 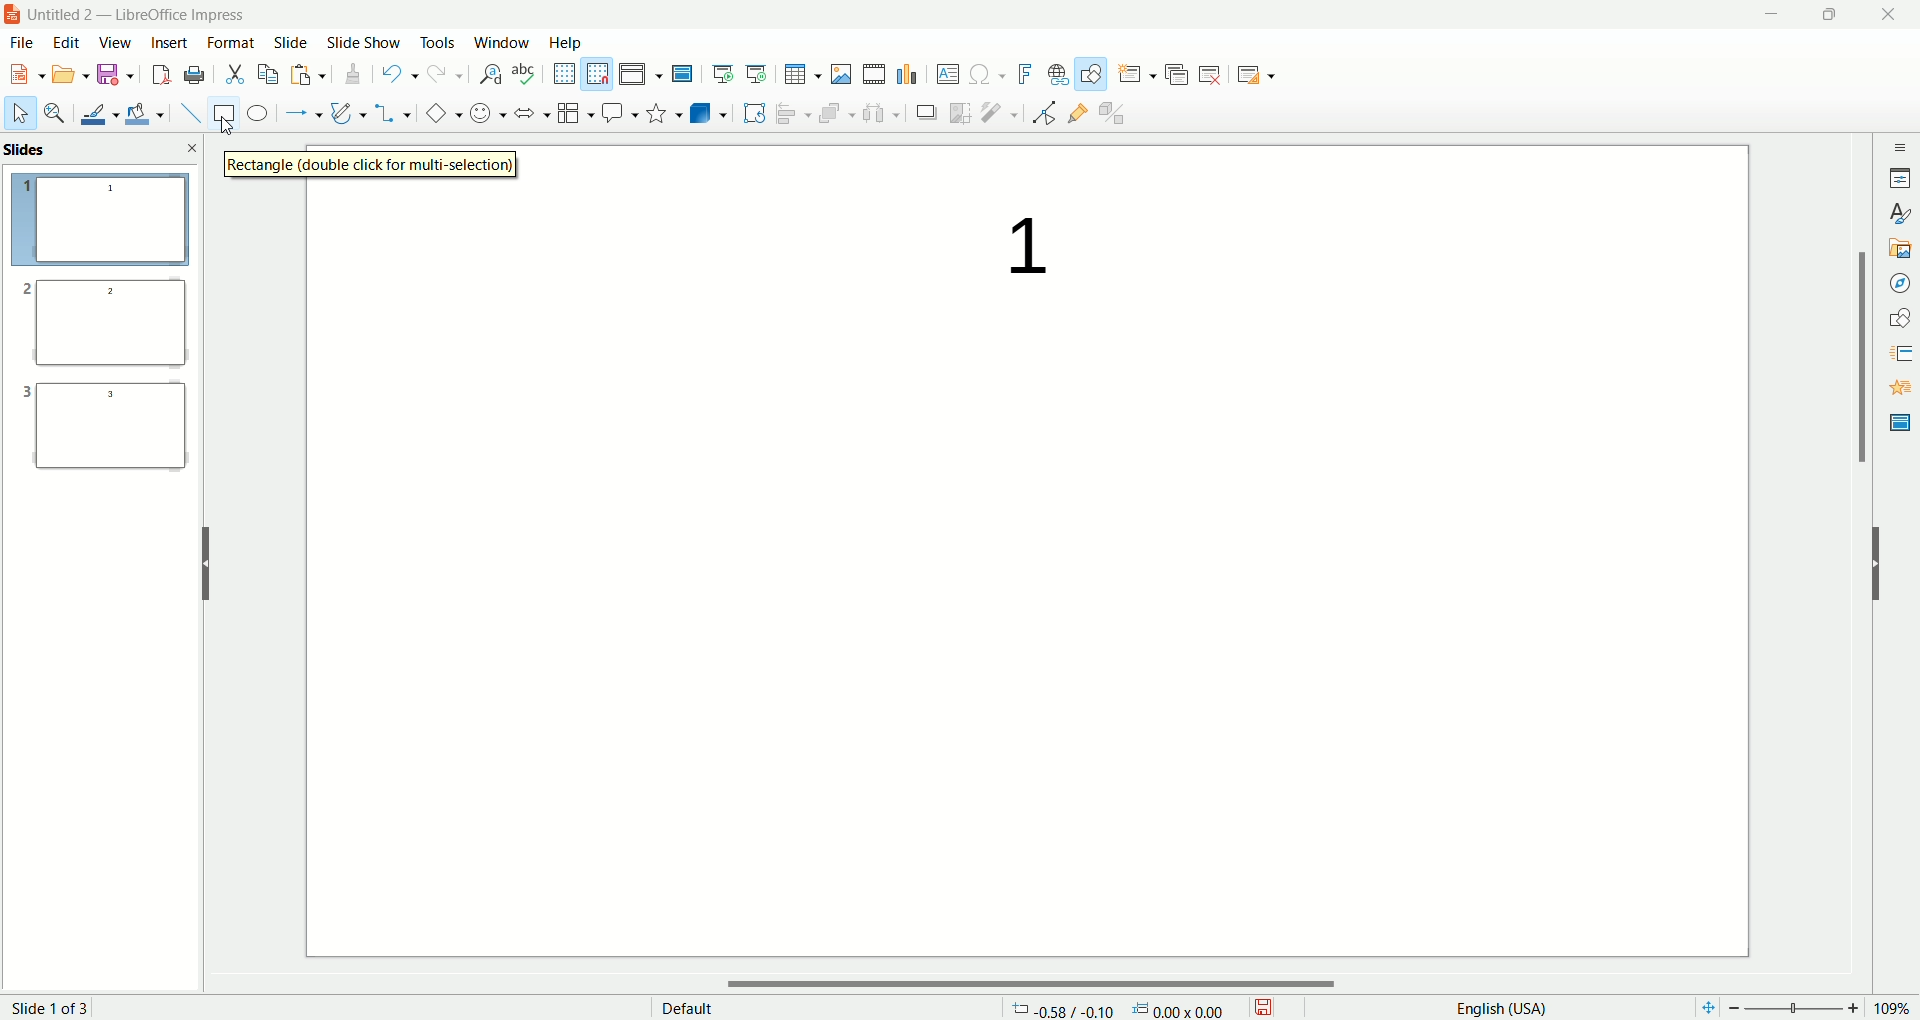 What do you see at coordinates (909, 75) in the screenshot?
I see `insert chart` at bounding box center [909, 75].